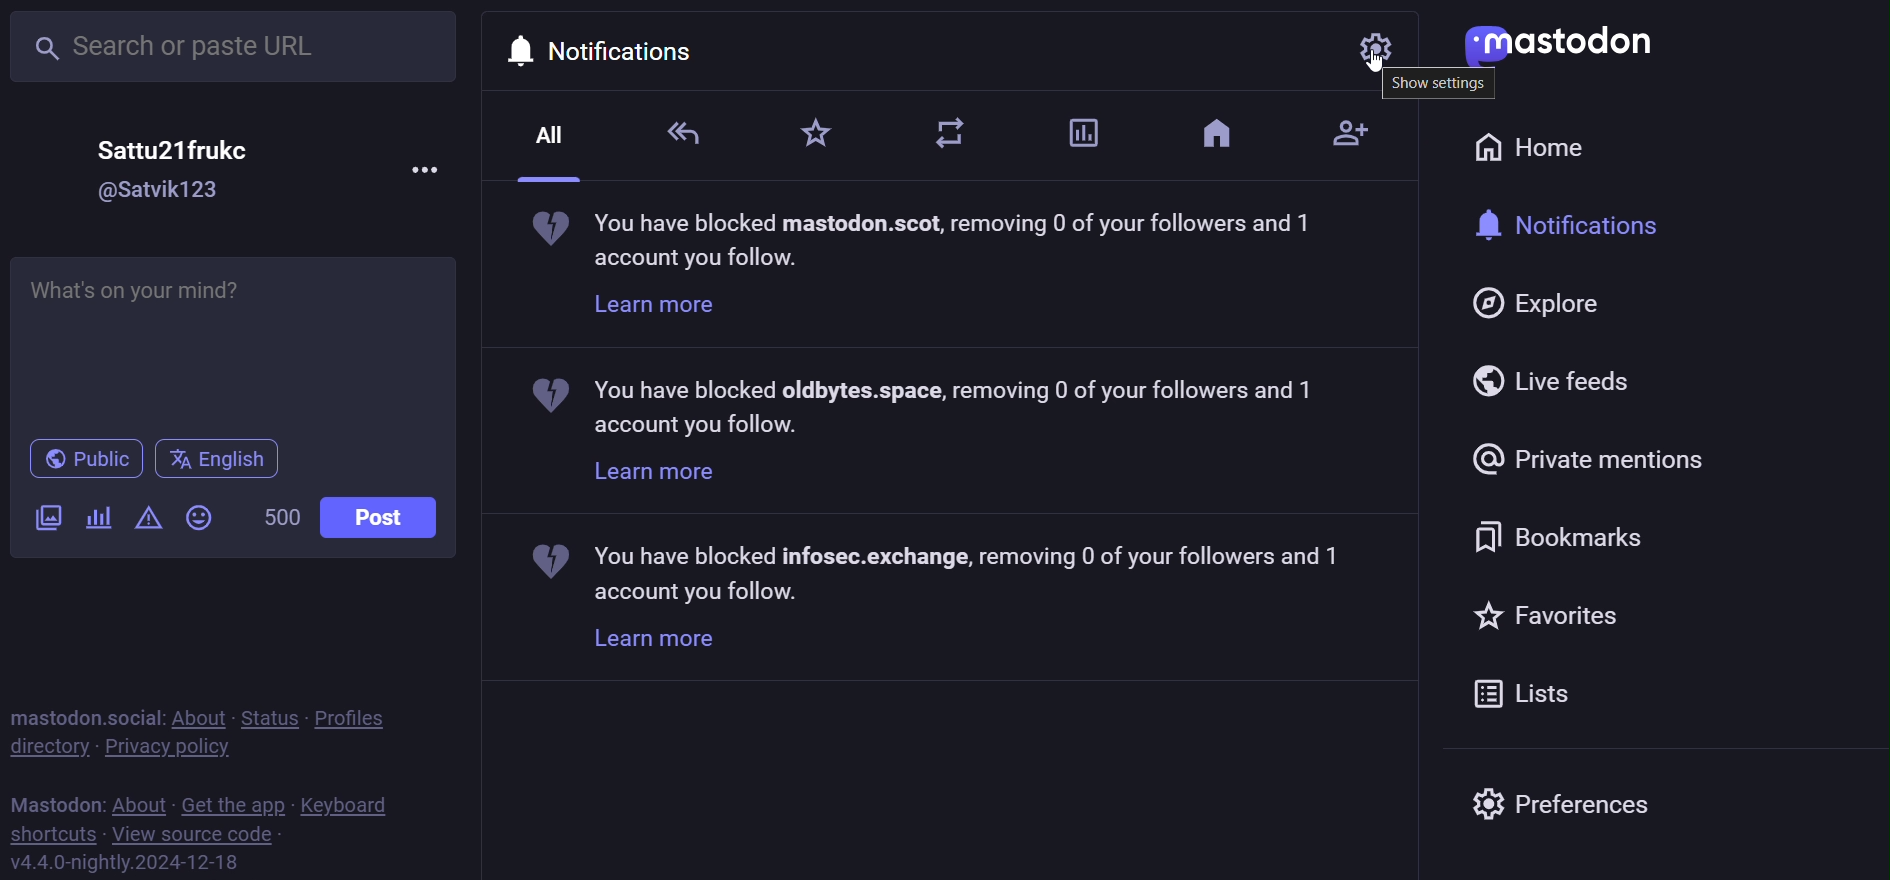 The height and width of the screenshot is (880, 1890). What do you see at coordinates (656, 471) in the screenshot?
I see `learn more` at bounding box center [656, 471].